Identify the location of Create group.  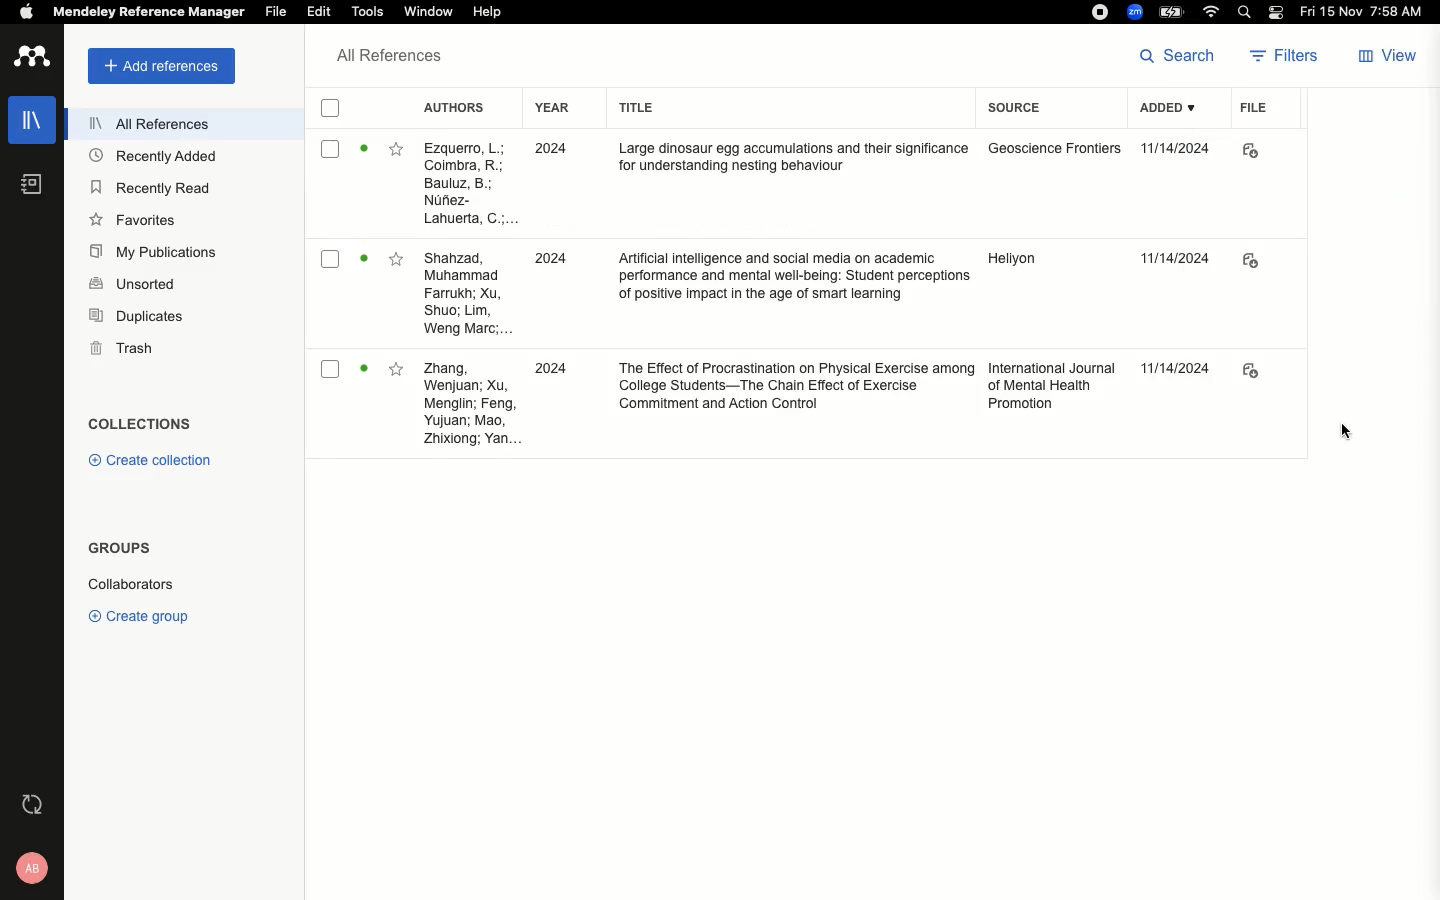
(138, 613).